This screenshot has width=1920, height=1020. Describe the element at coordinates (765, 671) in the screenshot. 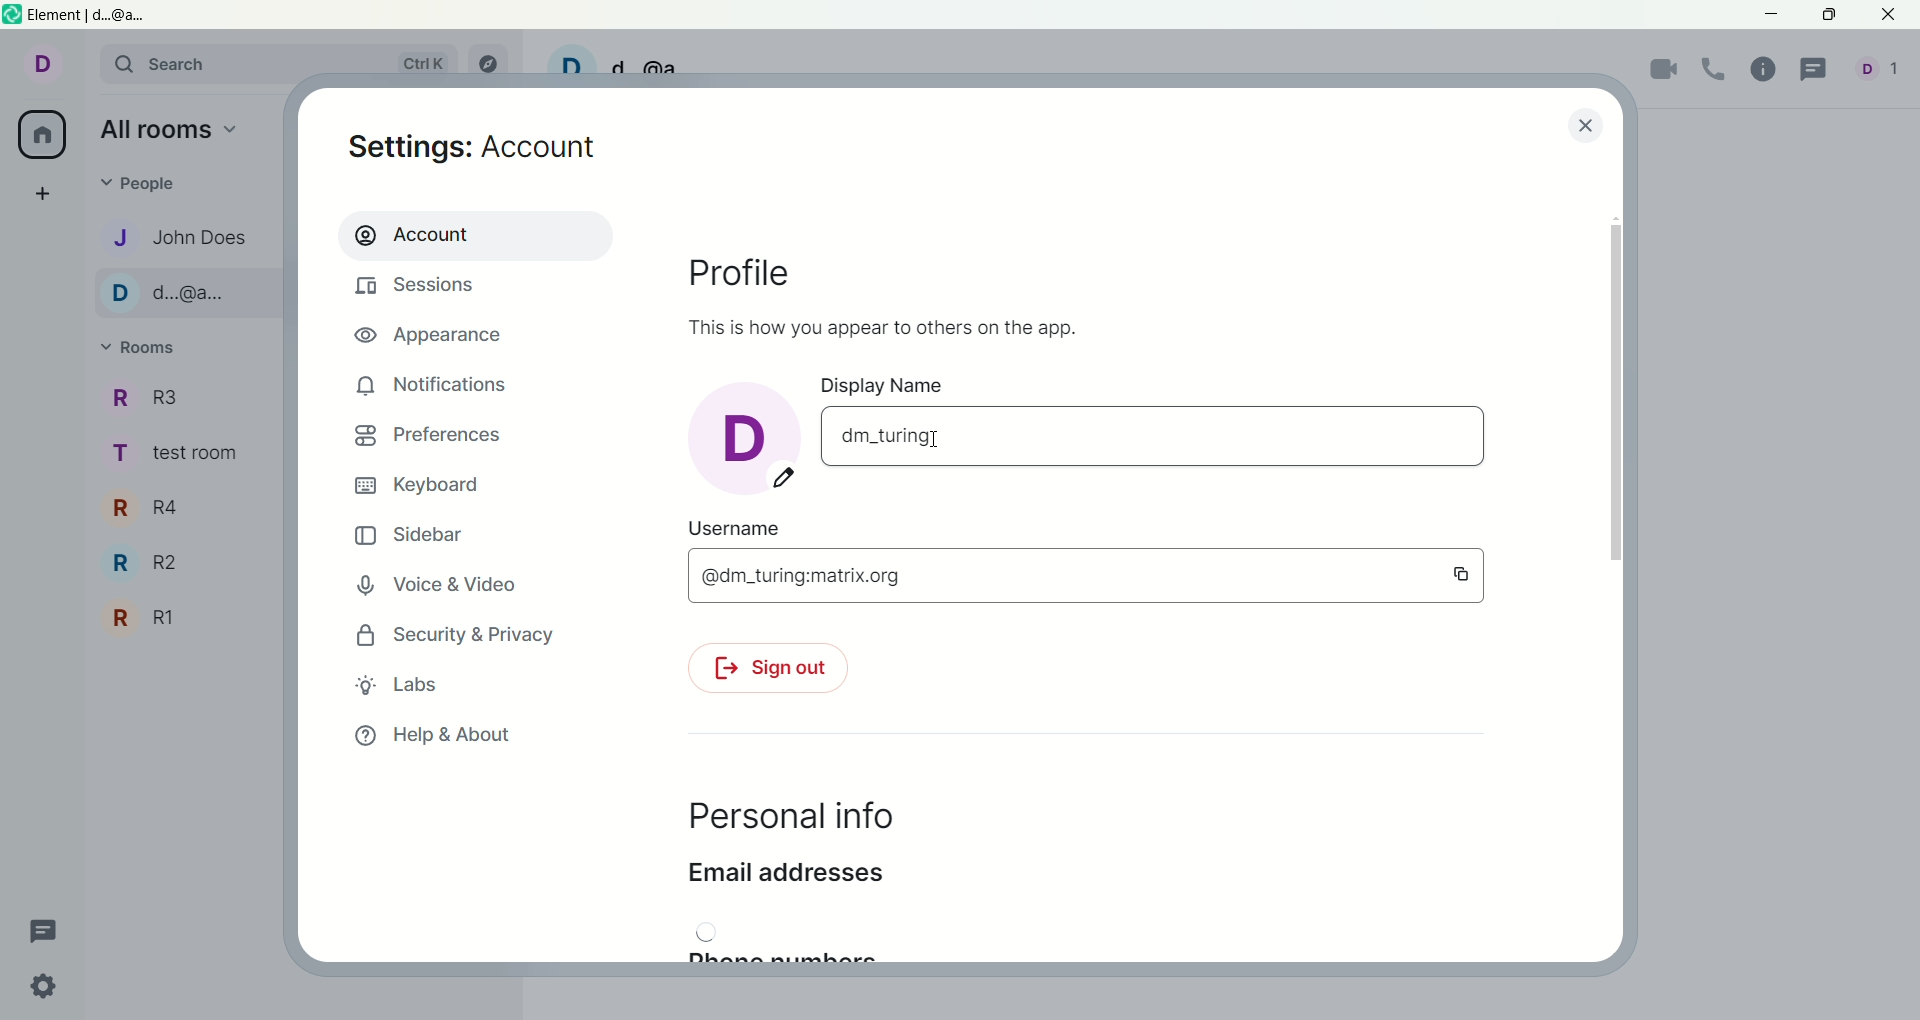

I see `sign out` at that location.